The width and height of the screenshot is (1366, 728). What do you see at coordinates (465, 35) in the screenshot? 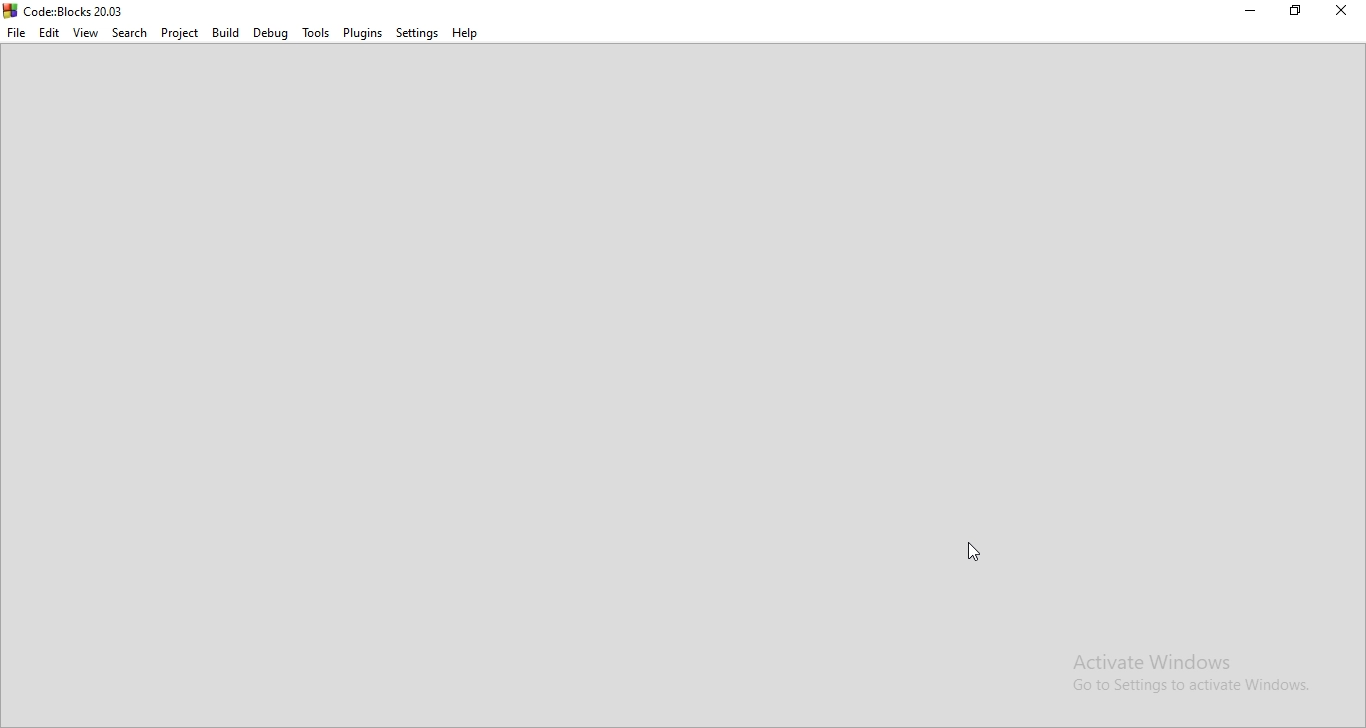
I see `Help` at bounding box center [465, 35].